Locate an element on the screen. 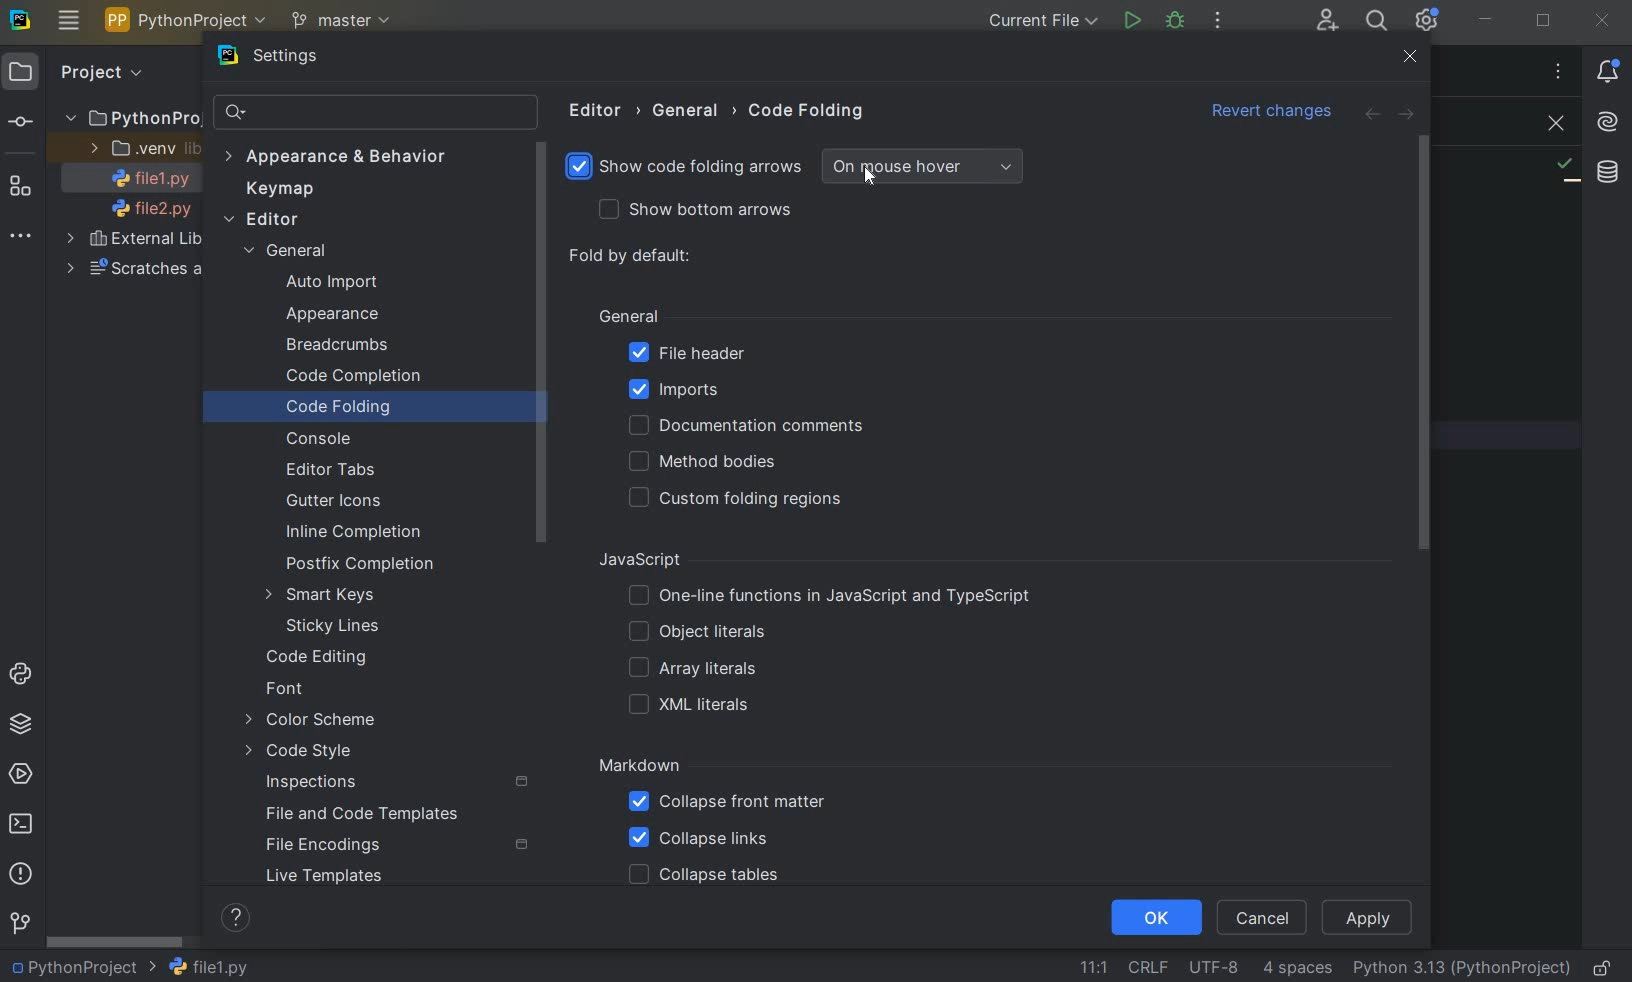 Image resolution: width=1632 pixels, height=982 pixels. INLINE COMPLETION is located at coordinates (358, 532).